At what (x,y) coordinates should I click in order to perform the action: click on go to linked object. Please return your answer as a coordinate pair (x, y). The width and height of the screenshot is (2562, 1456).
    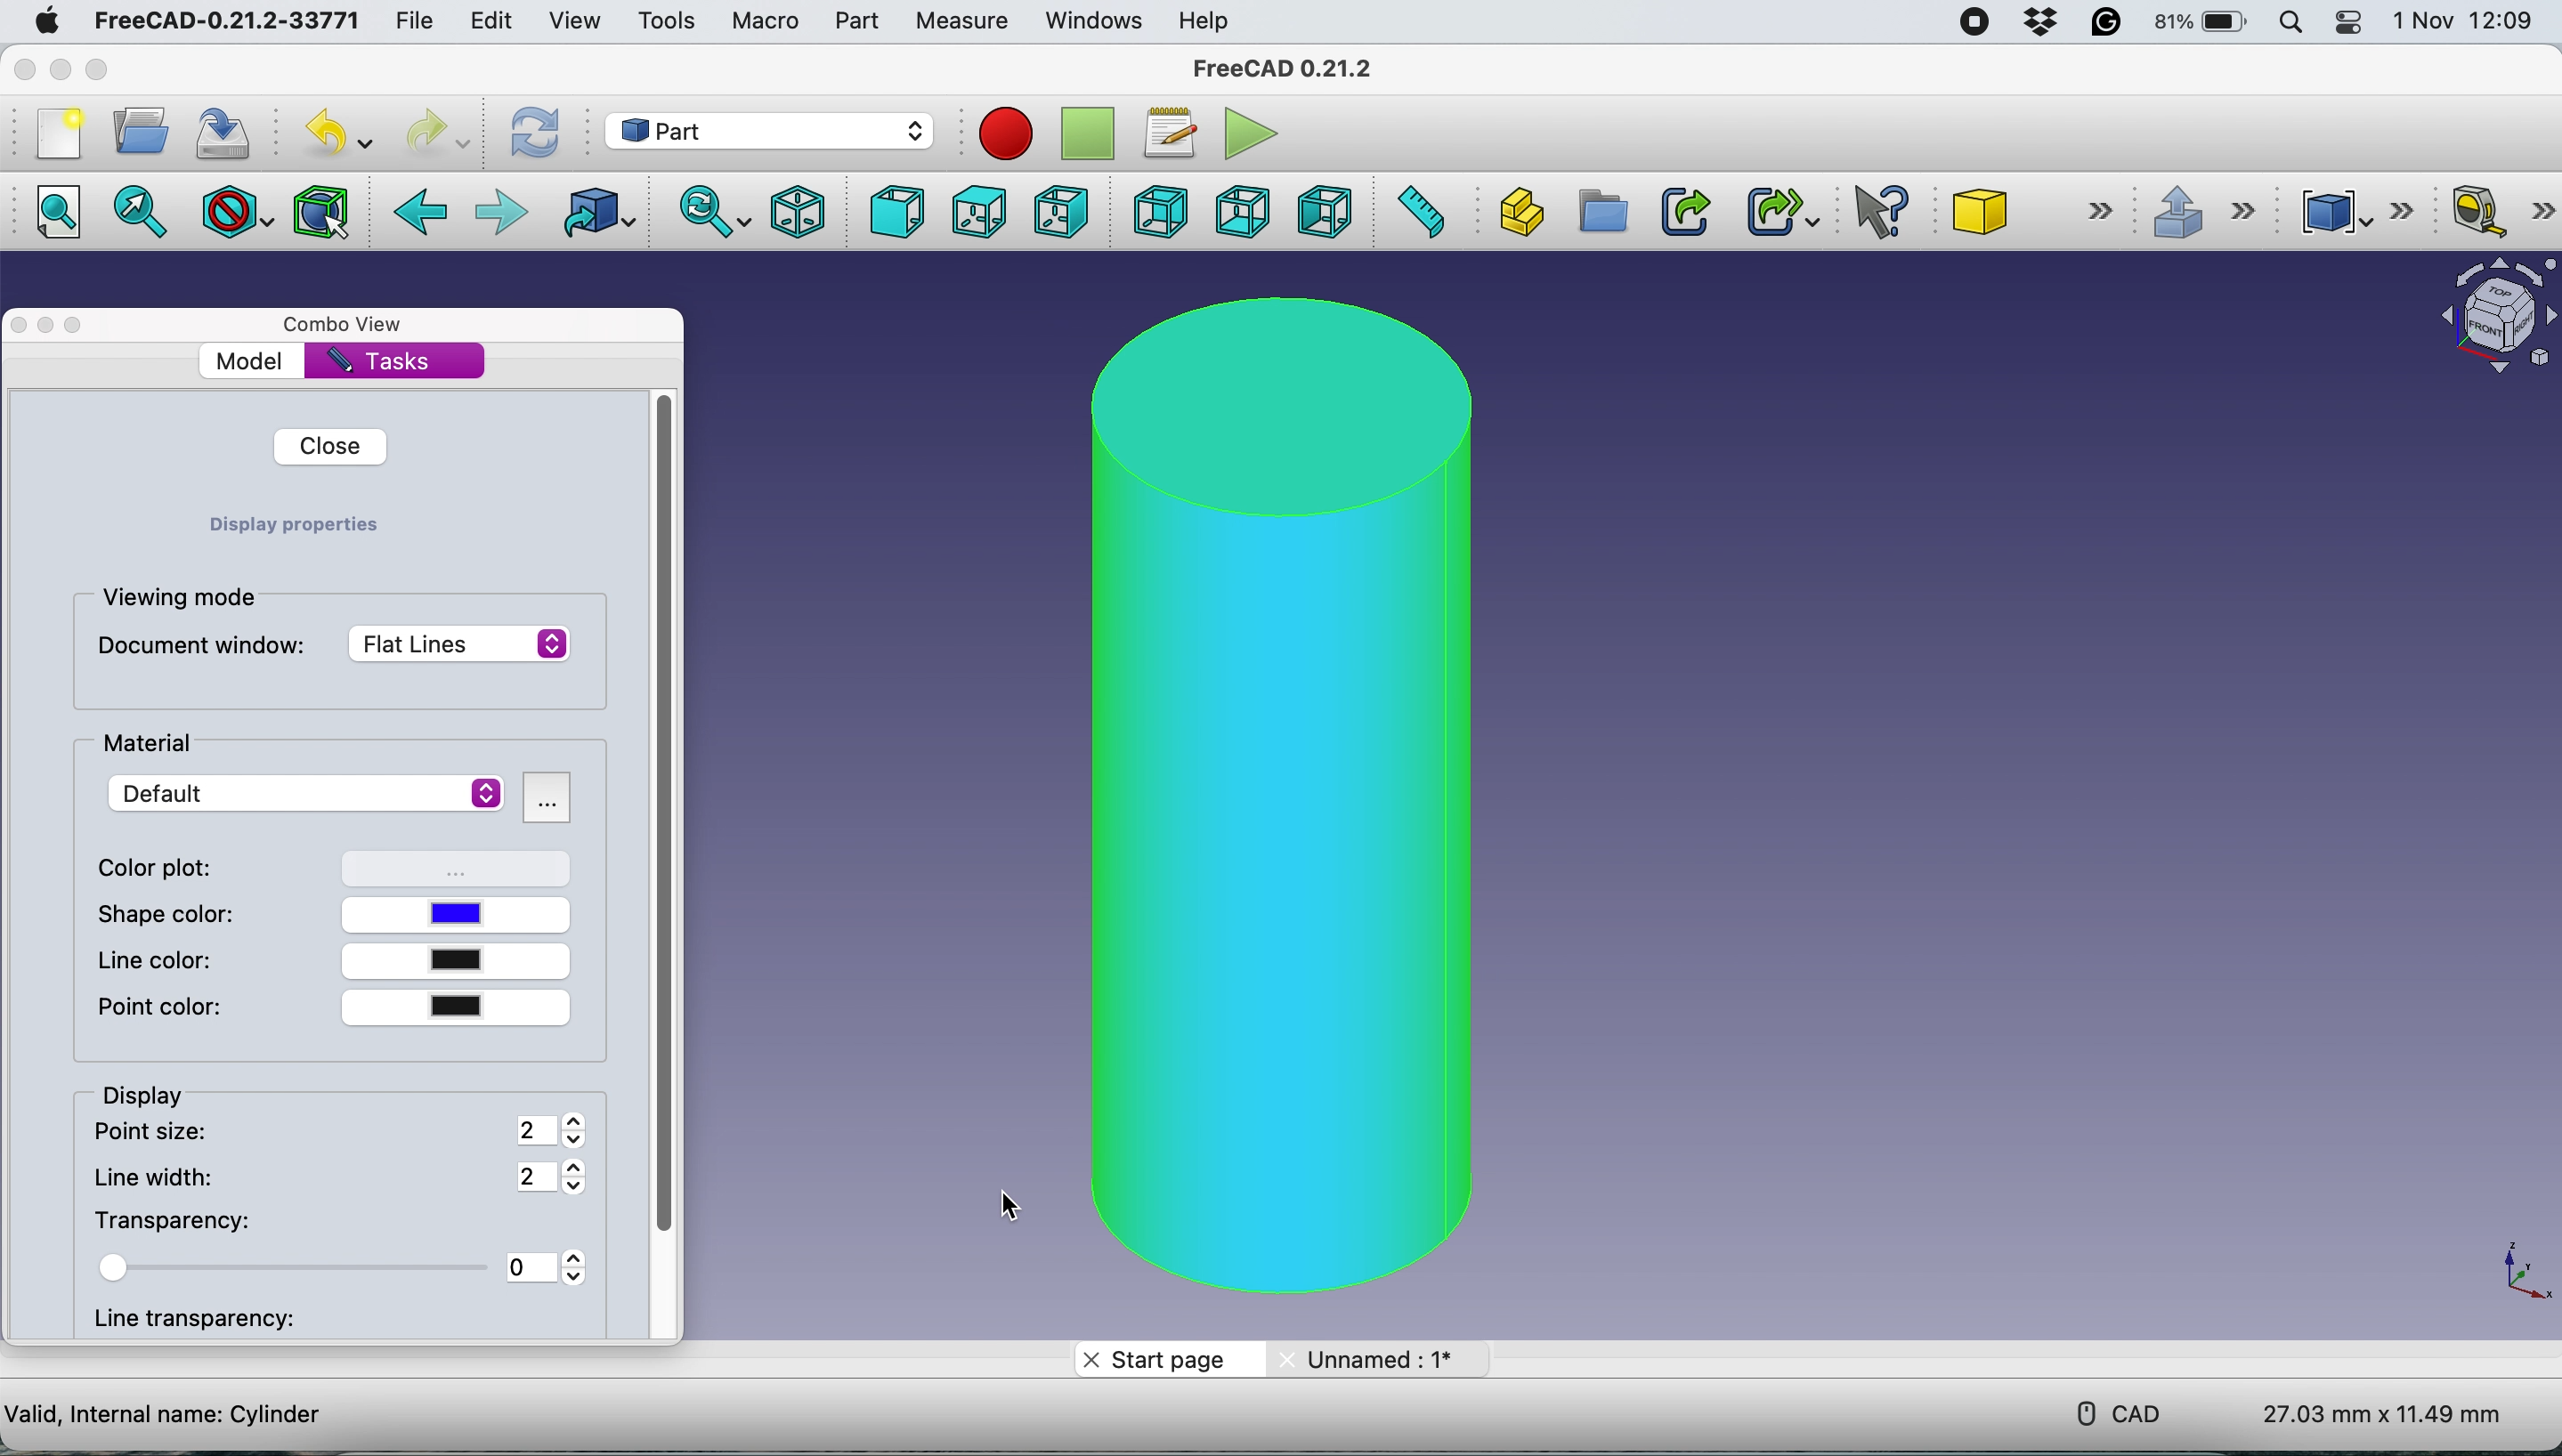
    Looking at the image, I should click on (603, 215).